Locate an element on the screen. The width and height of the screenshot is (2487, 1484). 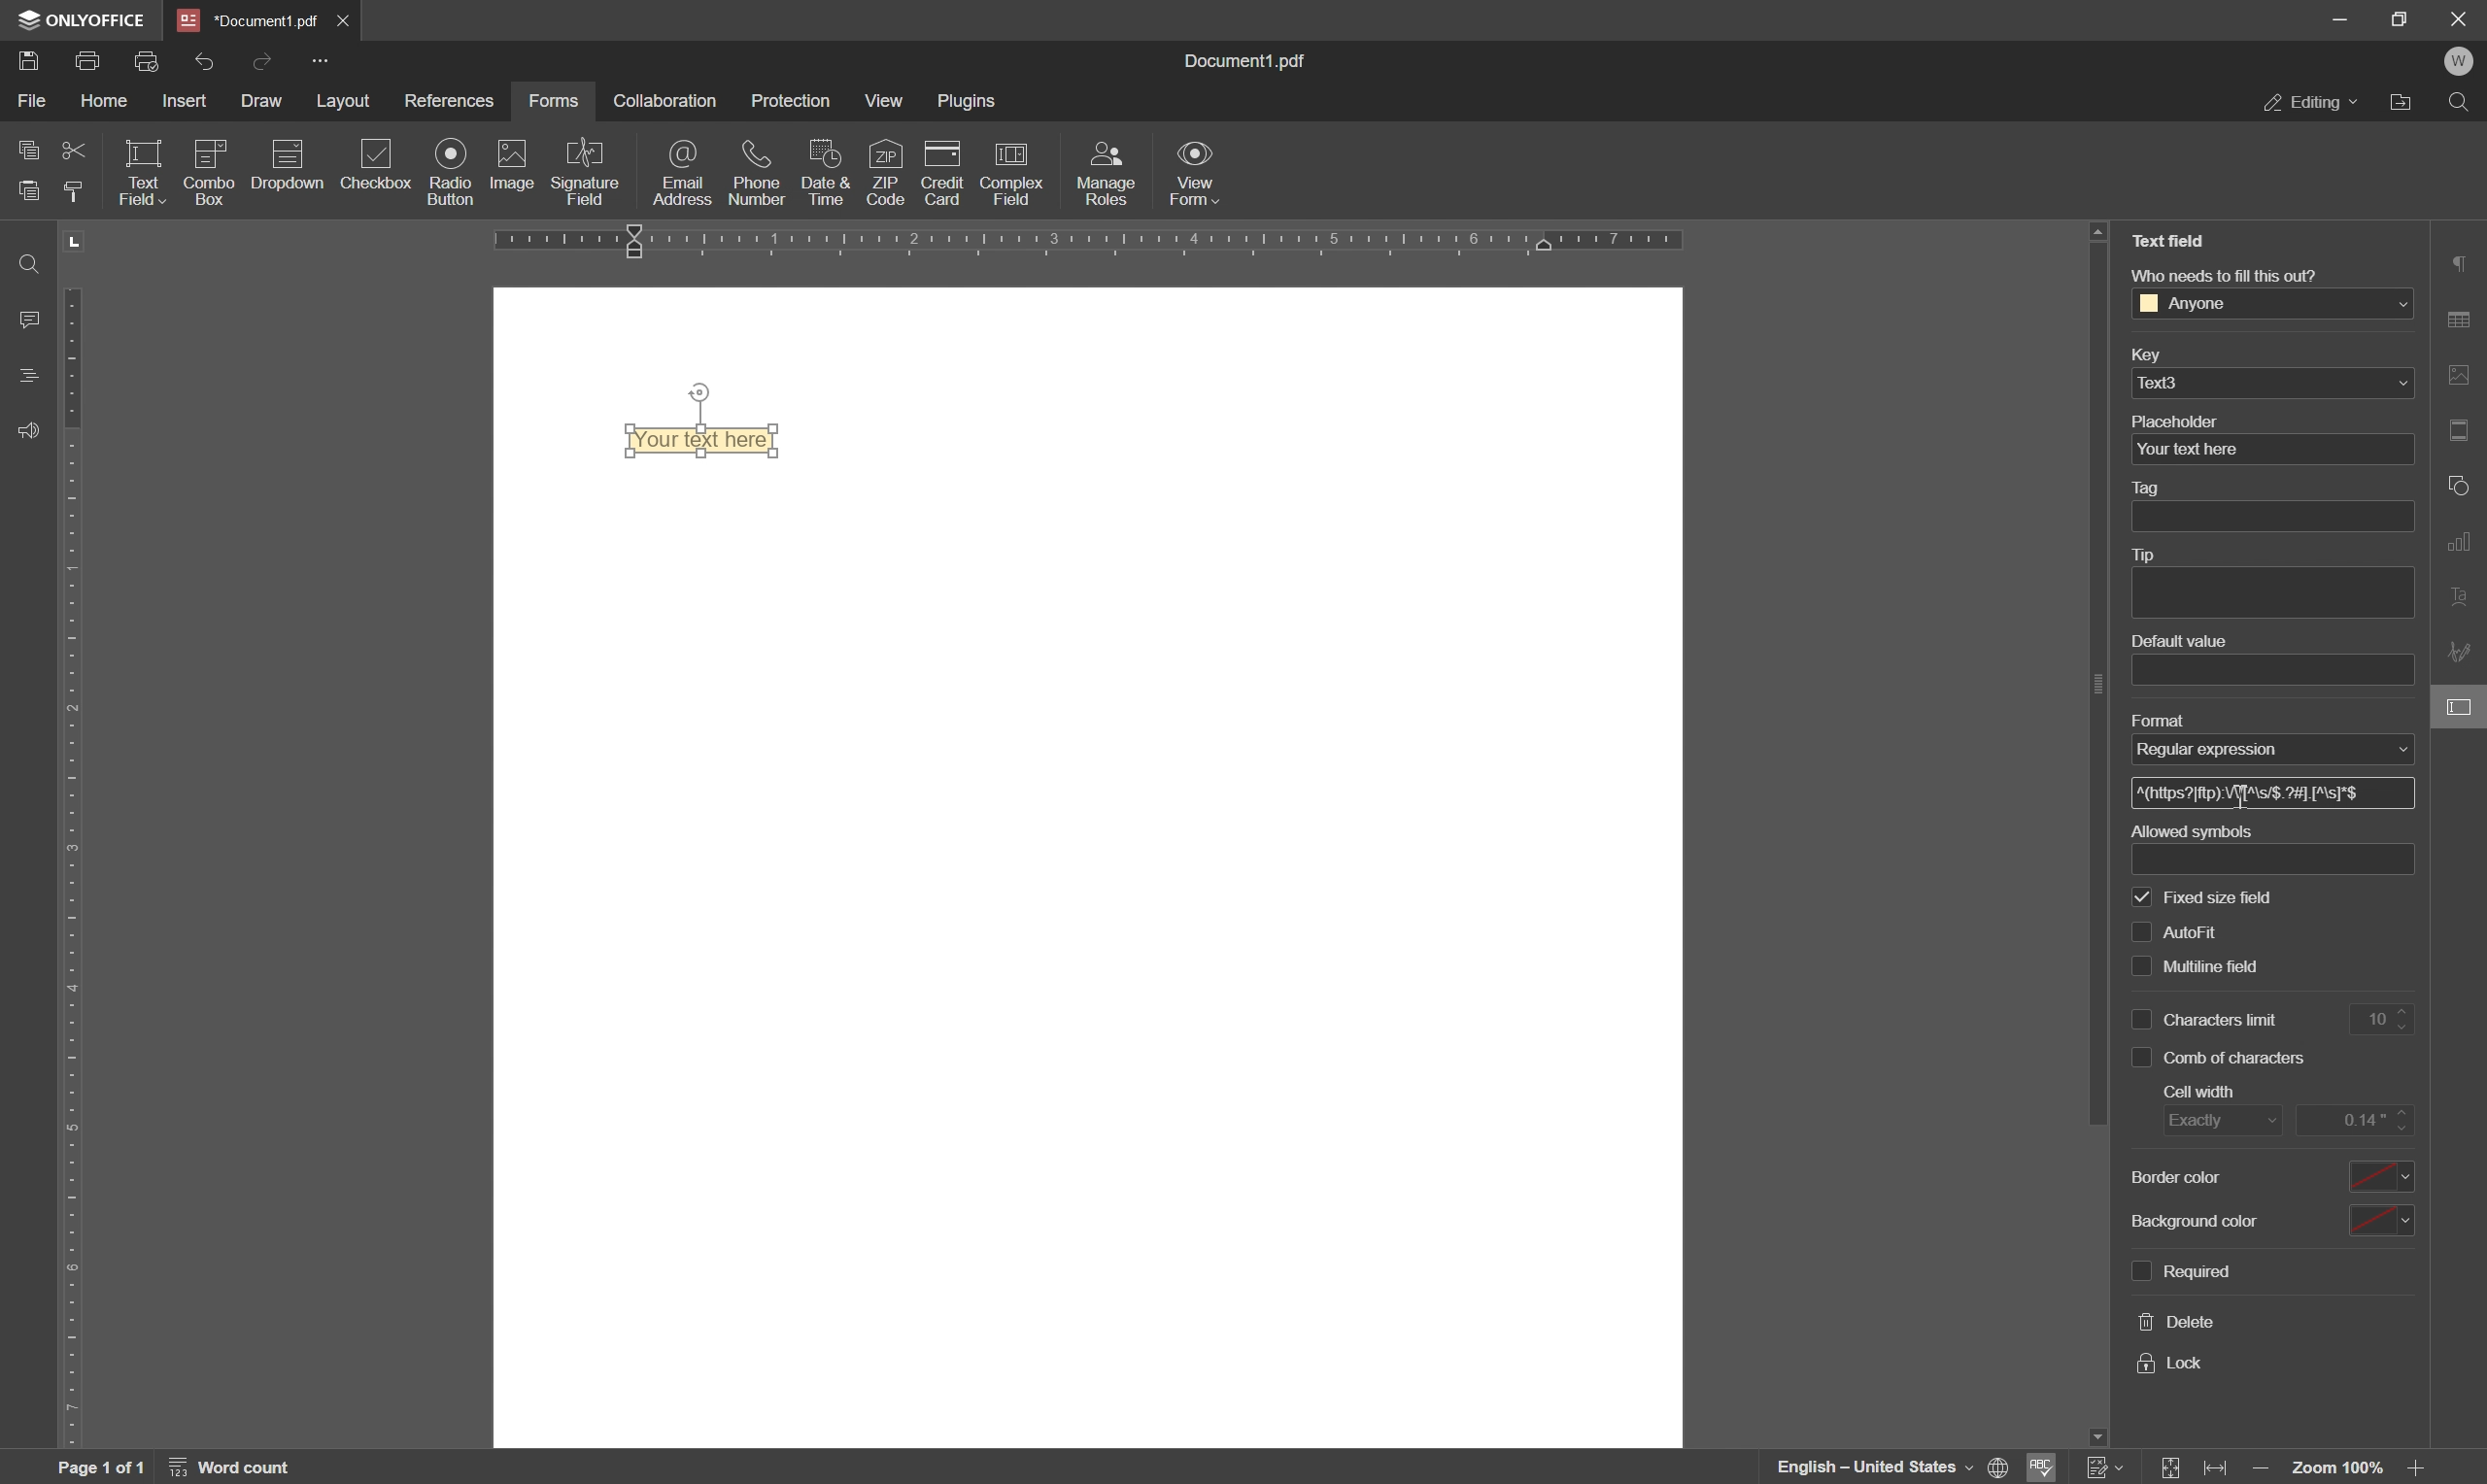
email address is located at coordinates (687, 175).